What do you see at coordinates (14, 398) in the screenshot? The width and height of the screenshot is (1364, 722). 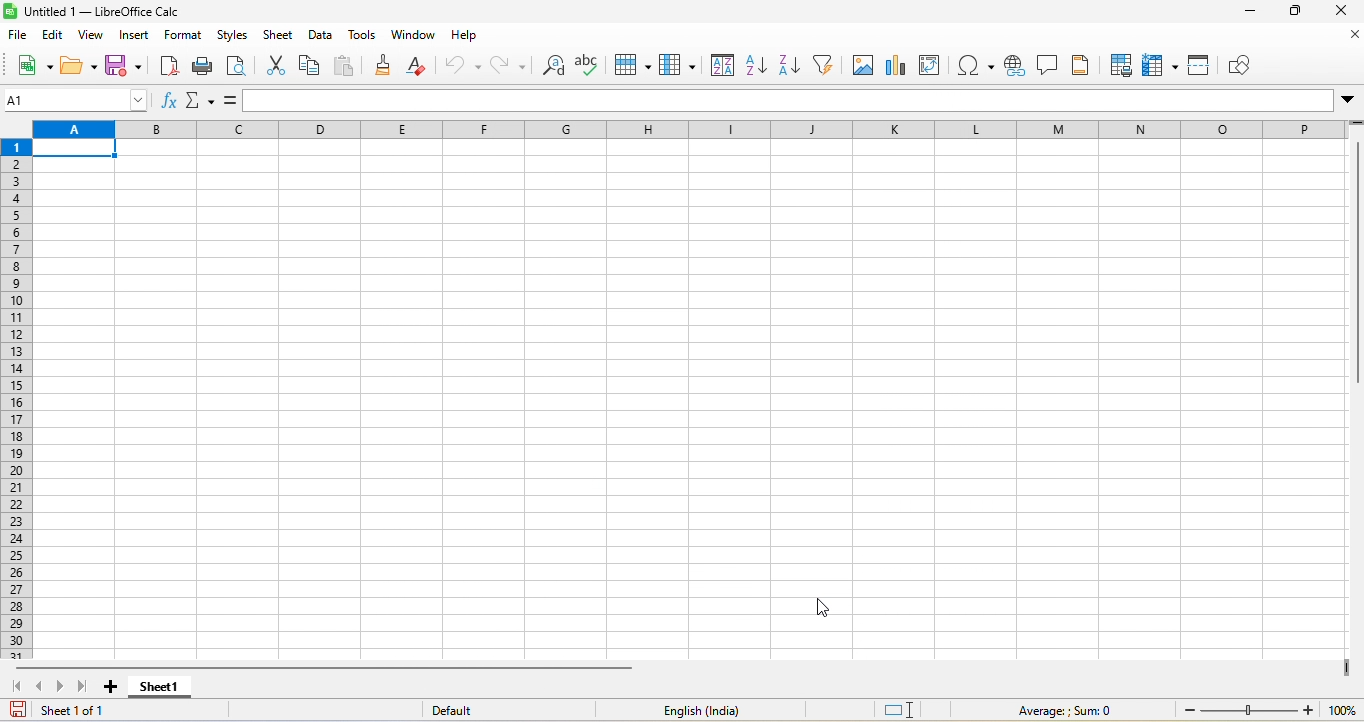 I see `rows` at bounding box center [14, 398].